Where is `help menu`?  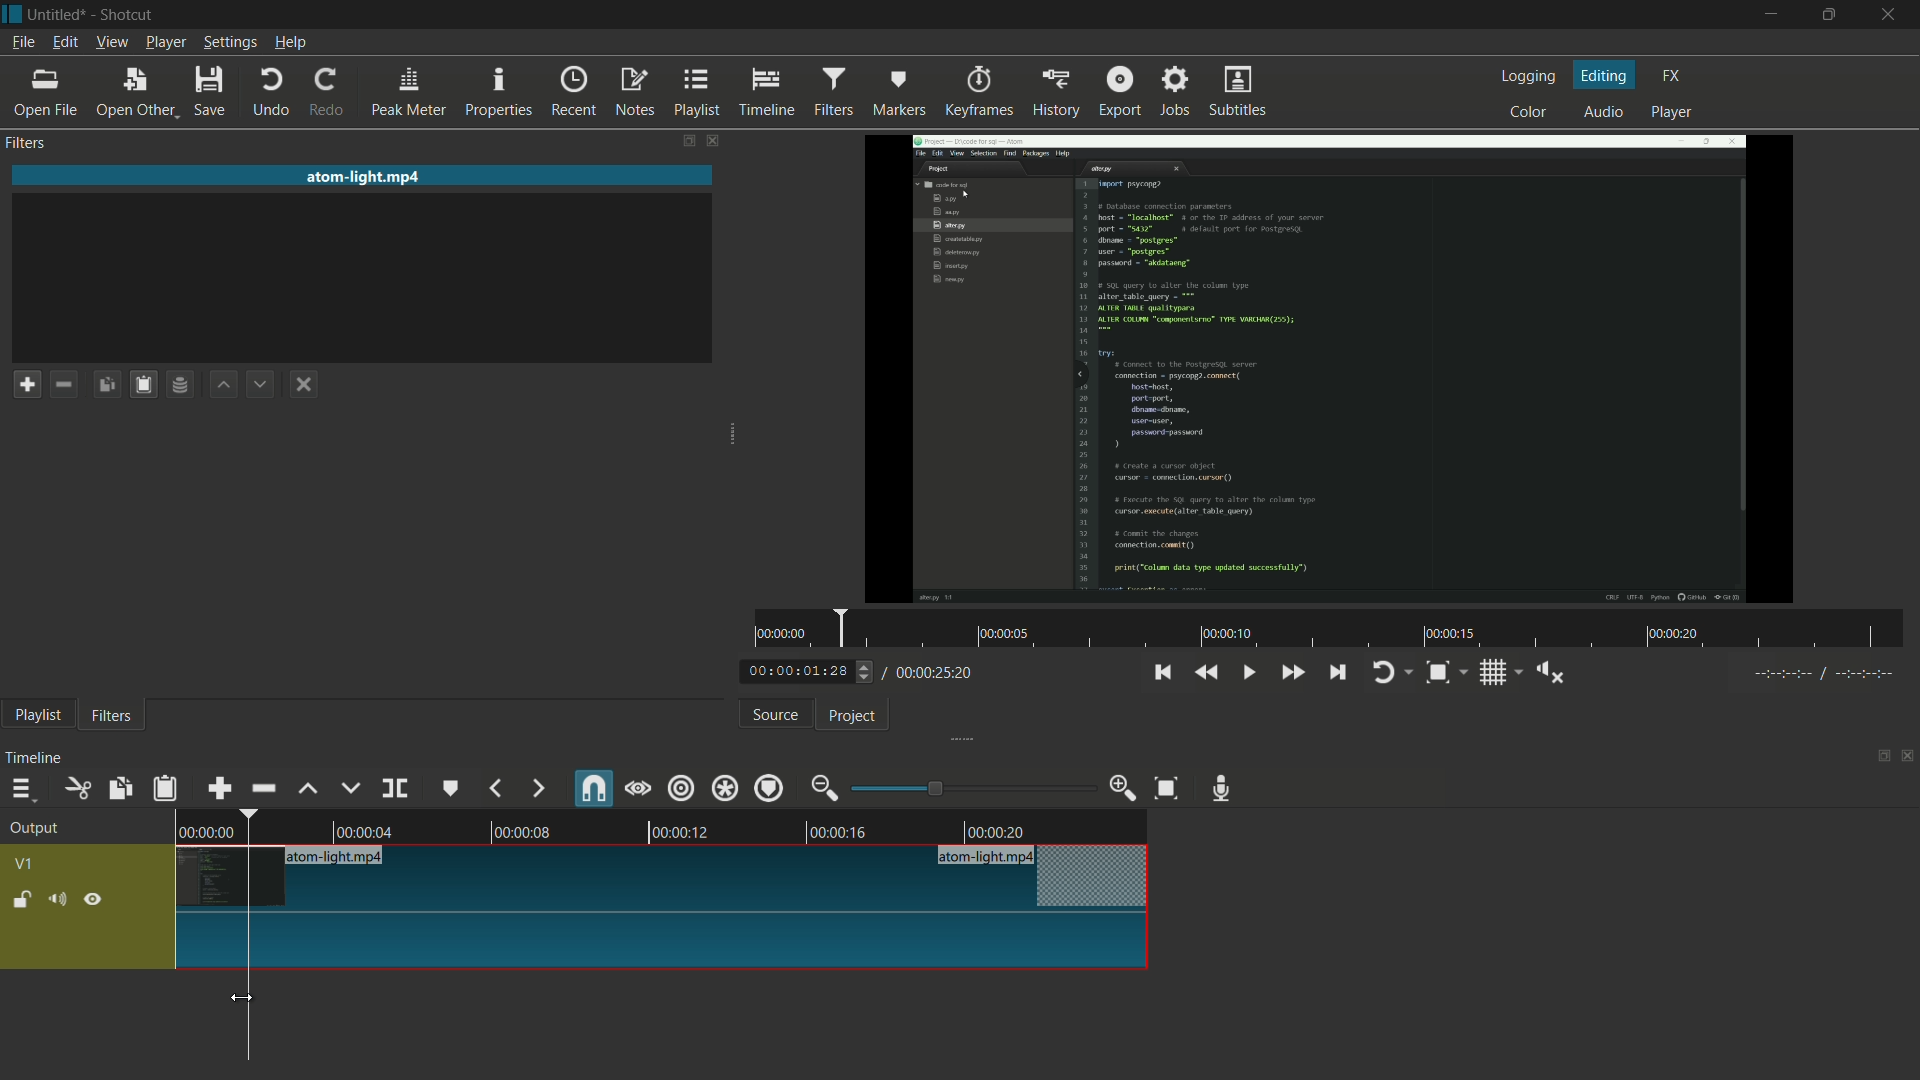
help menu is located at coordinates (290, 44).